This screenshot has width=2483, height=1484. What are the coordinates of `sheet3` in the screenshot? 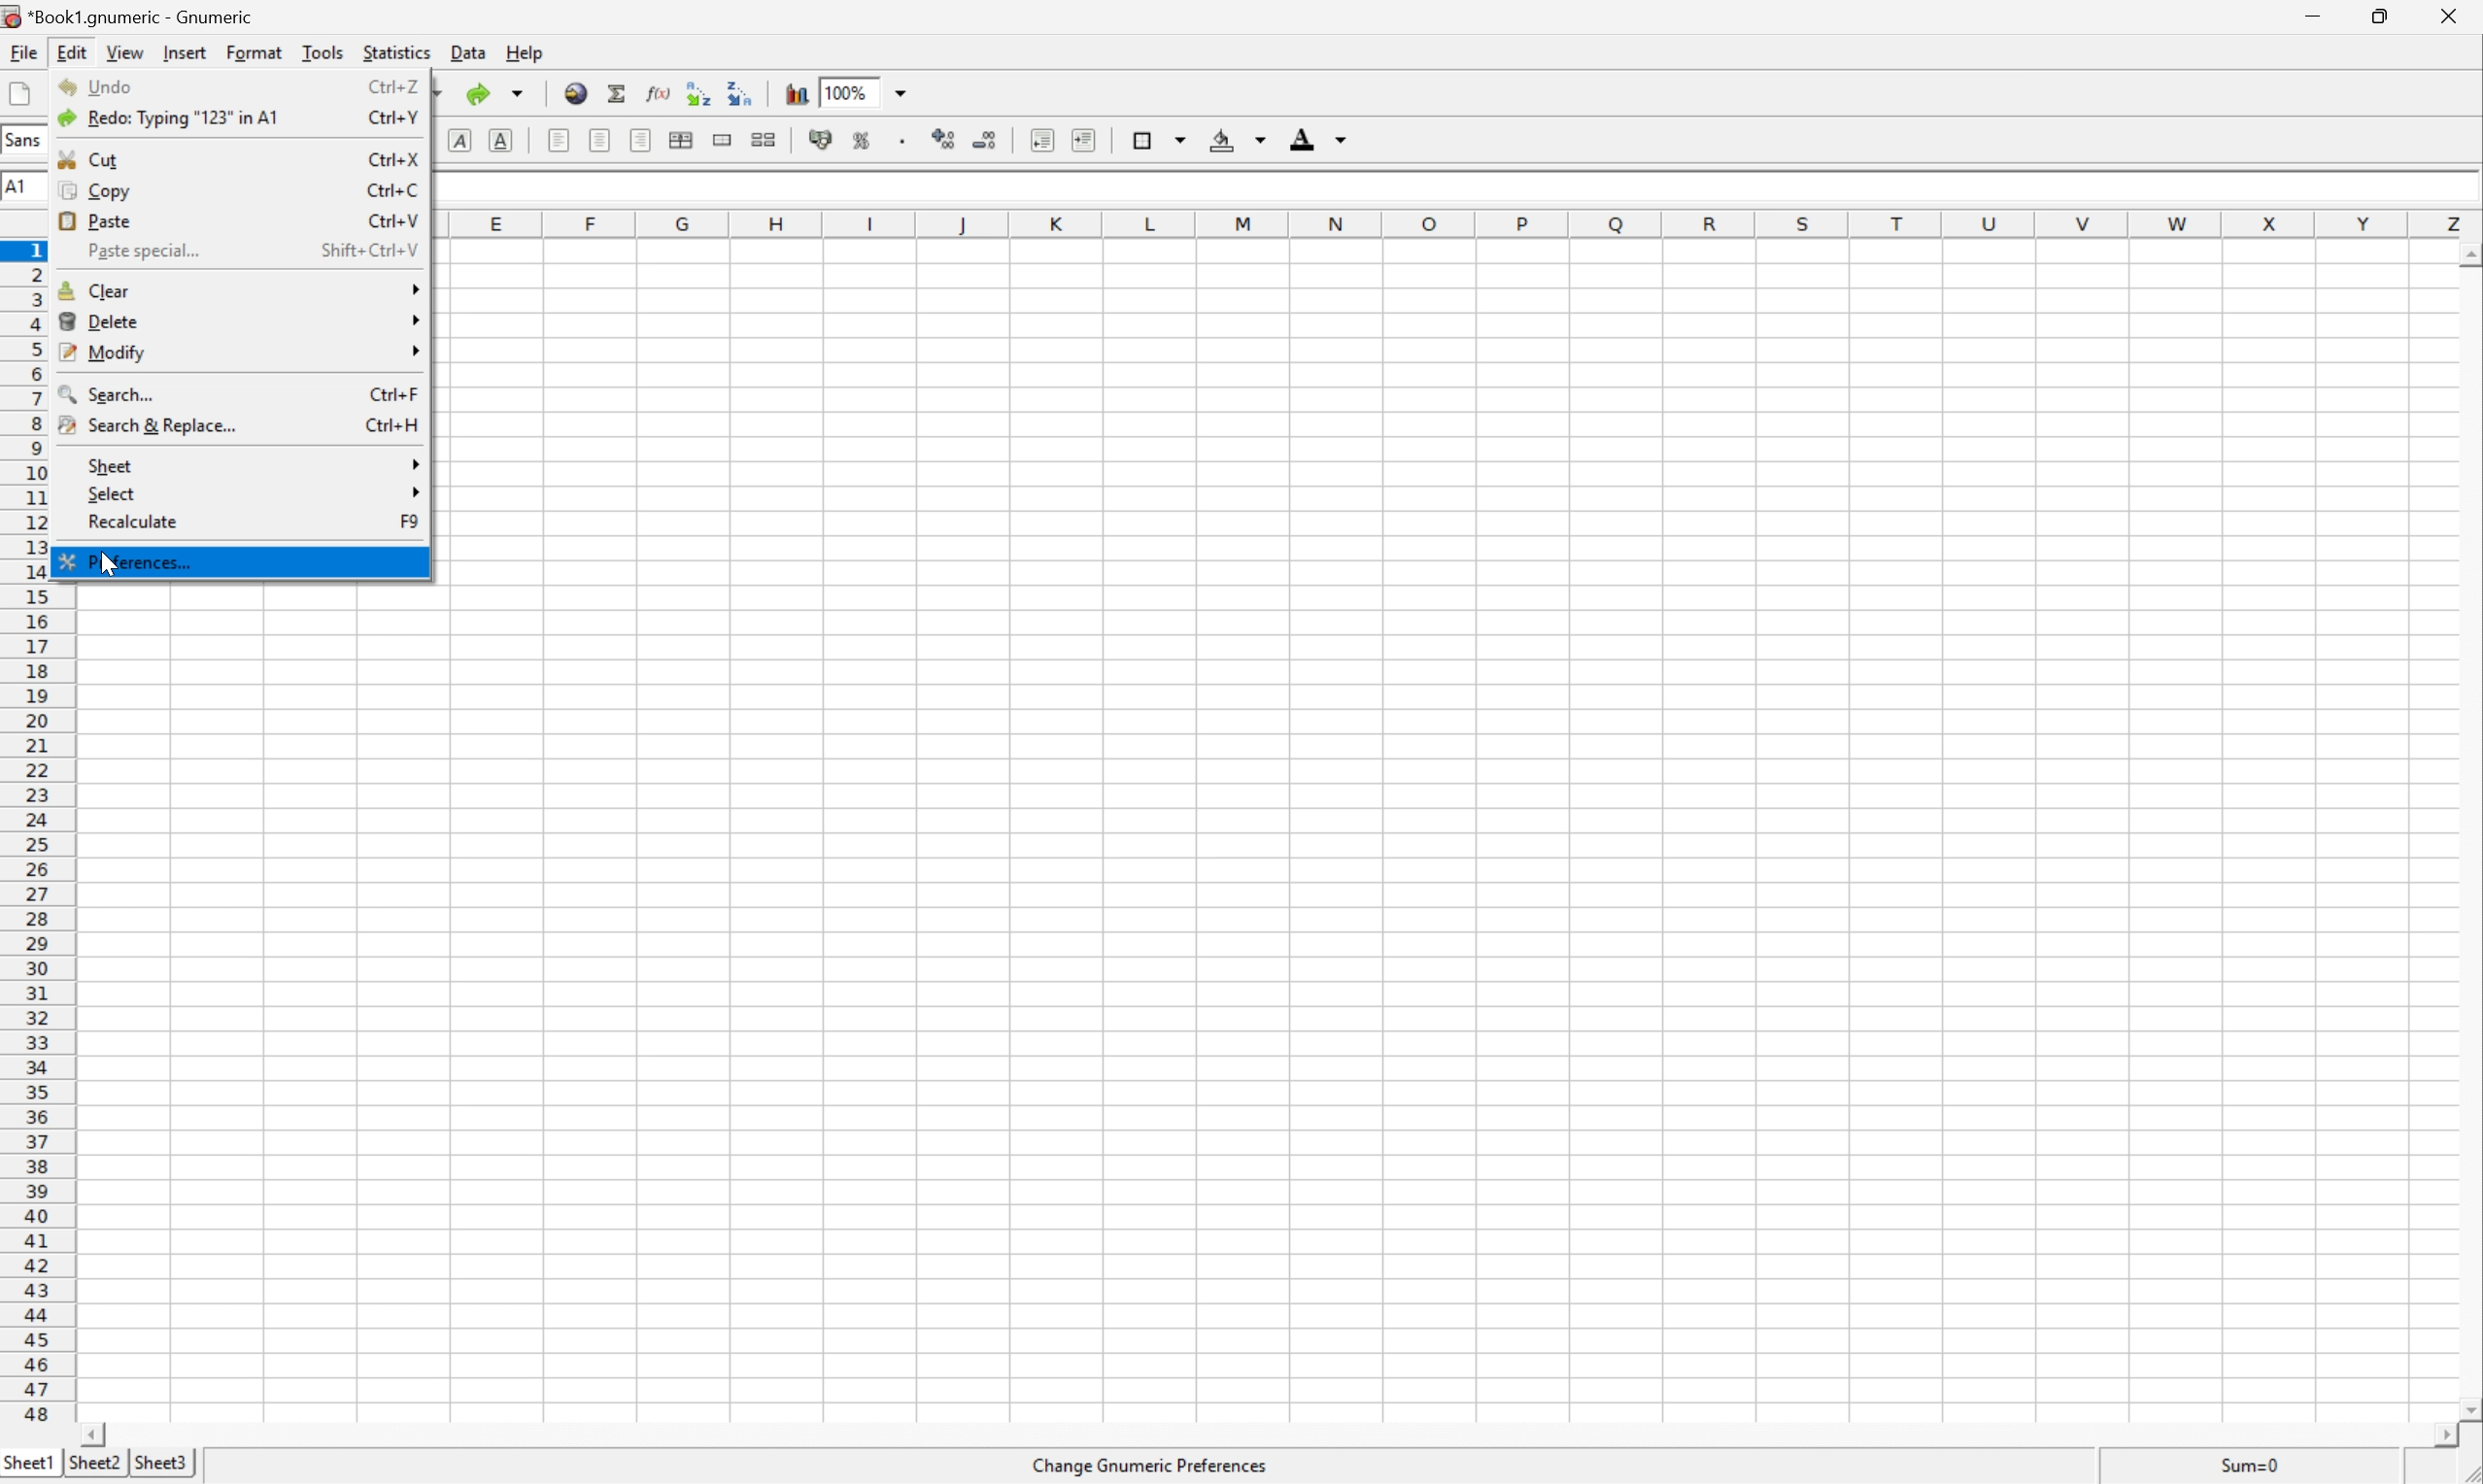 It's located at (160, 1468).